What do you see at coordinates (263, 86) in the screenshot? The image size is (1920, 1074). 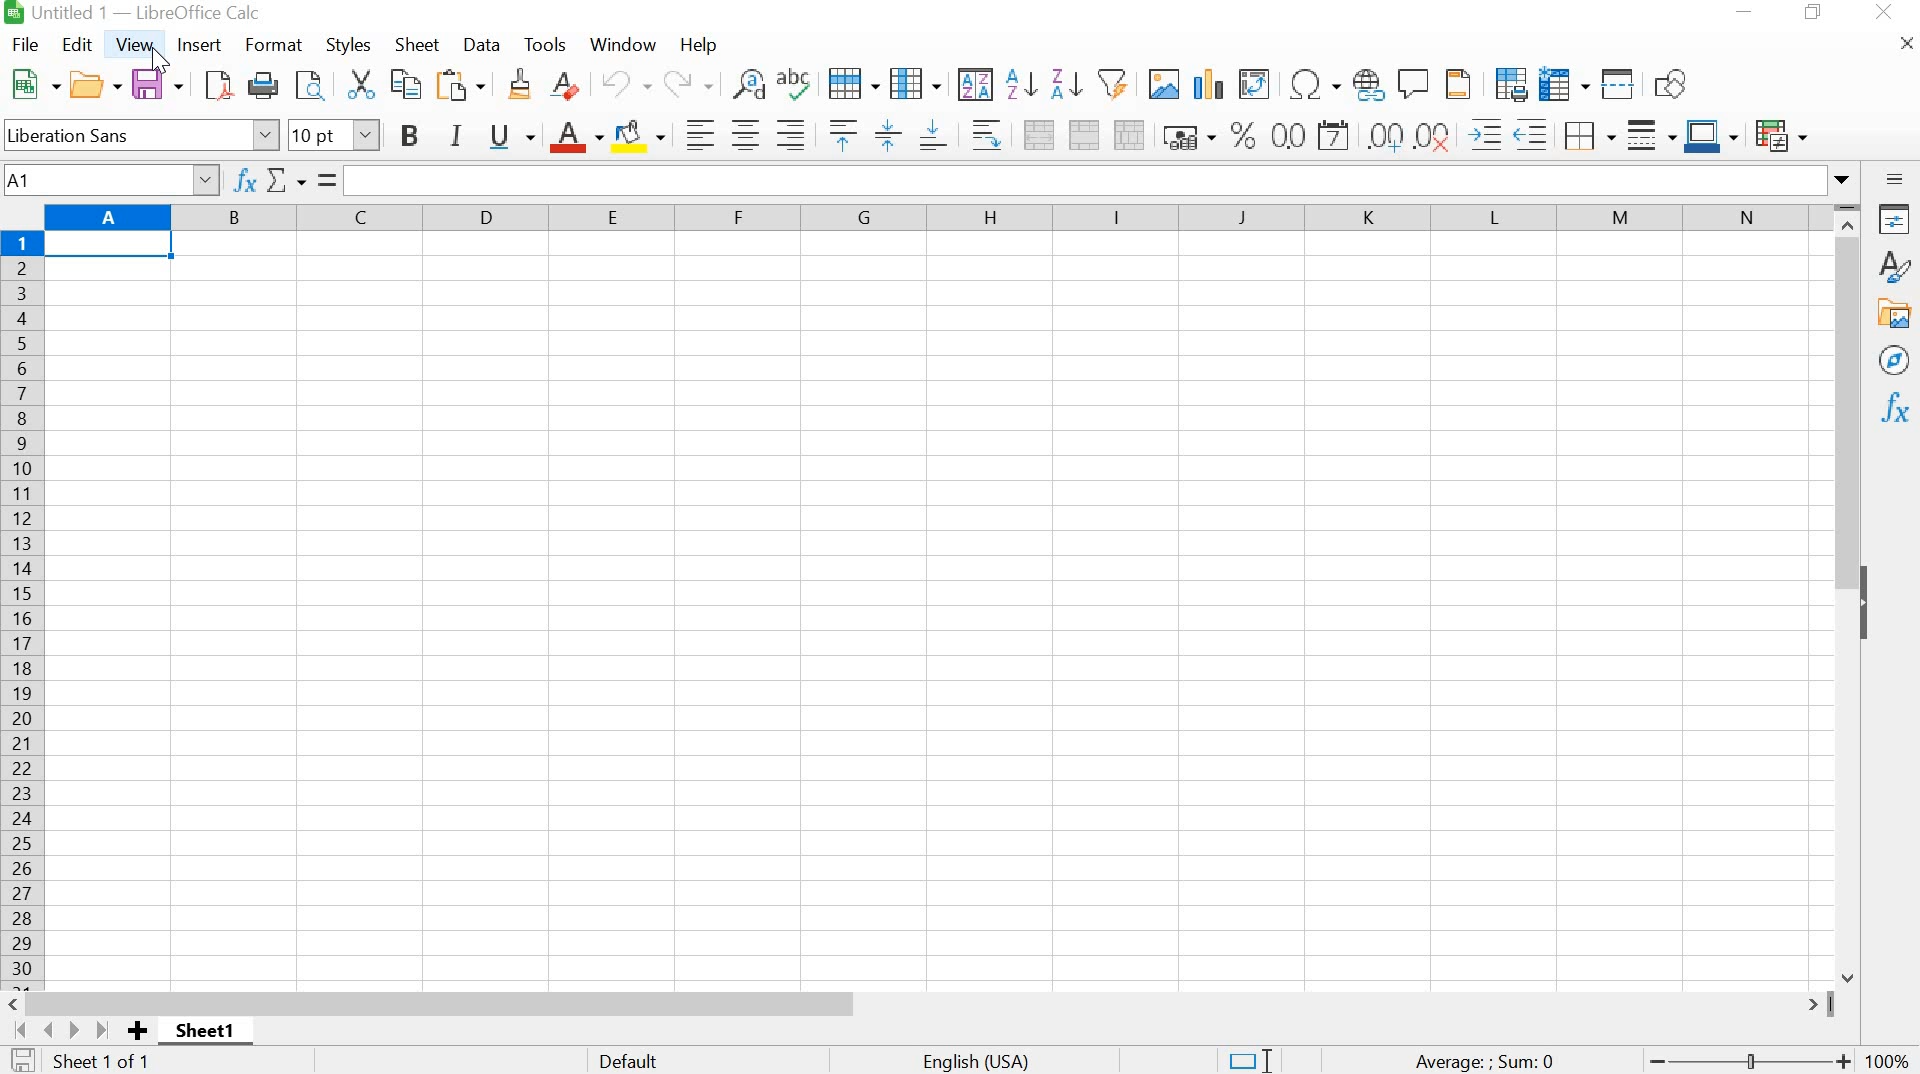 I see `PRINT` at bounding box center [263, 86].